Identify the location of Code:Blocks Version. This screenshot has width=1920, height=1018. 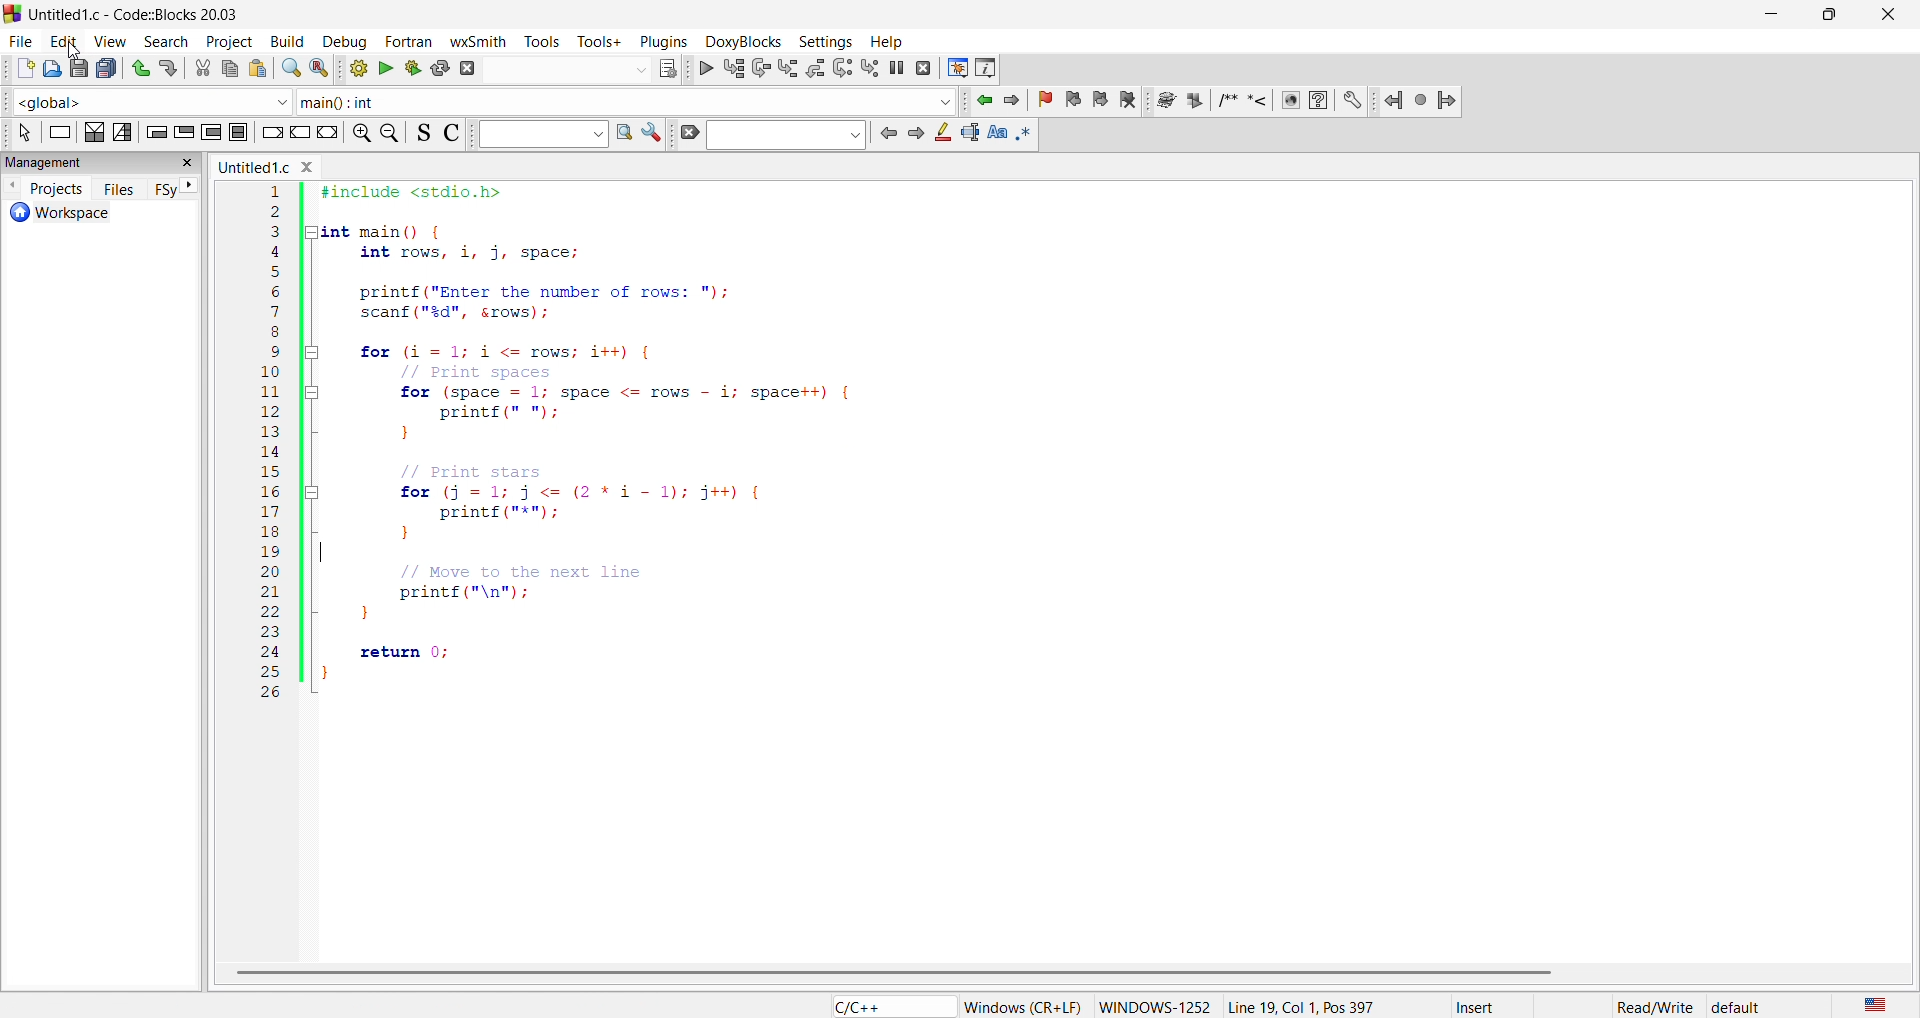
(178, 15).